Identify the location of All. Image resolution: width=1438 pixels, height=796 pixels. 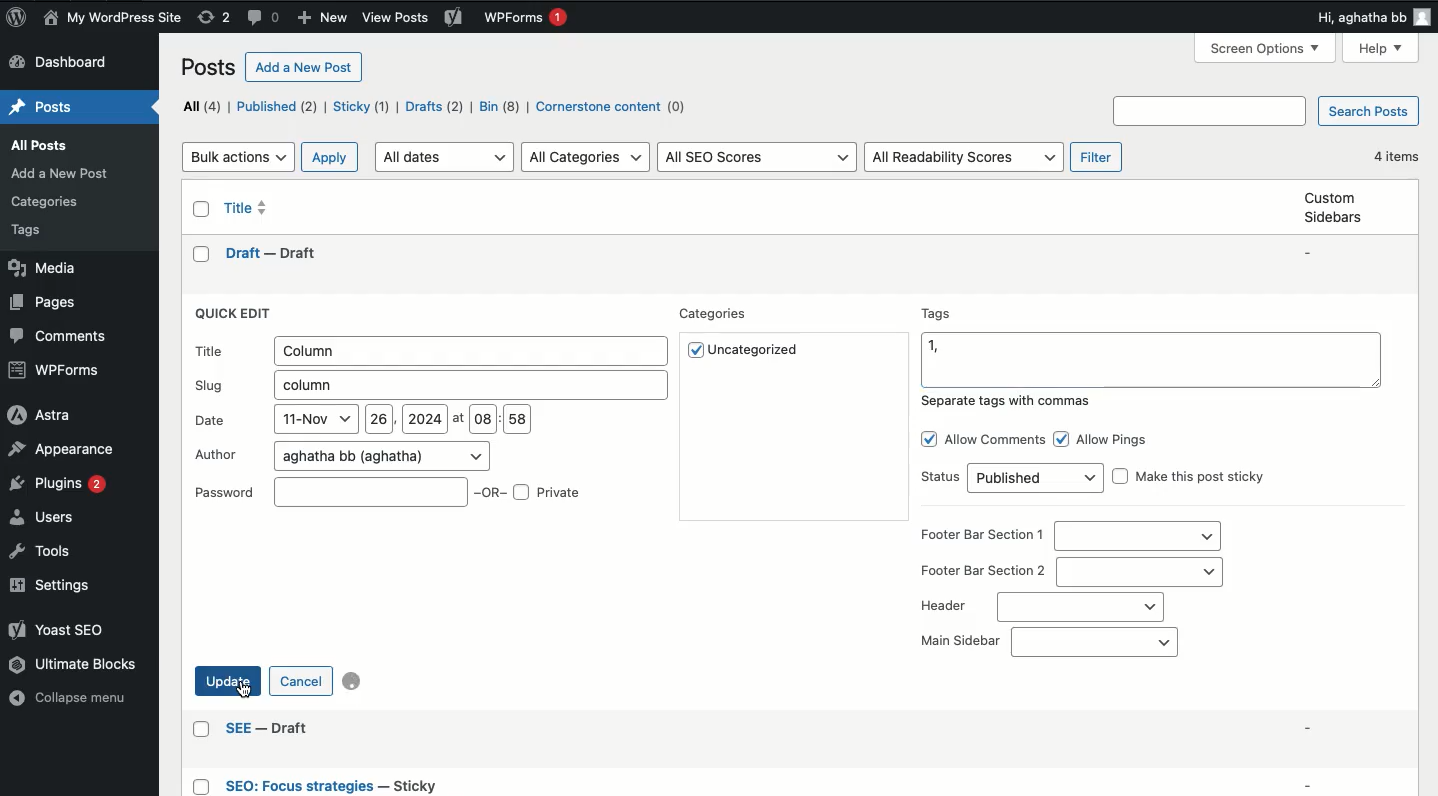
(200, 105).